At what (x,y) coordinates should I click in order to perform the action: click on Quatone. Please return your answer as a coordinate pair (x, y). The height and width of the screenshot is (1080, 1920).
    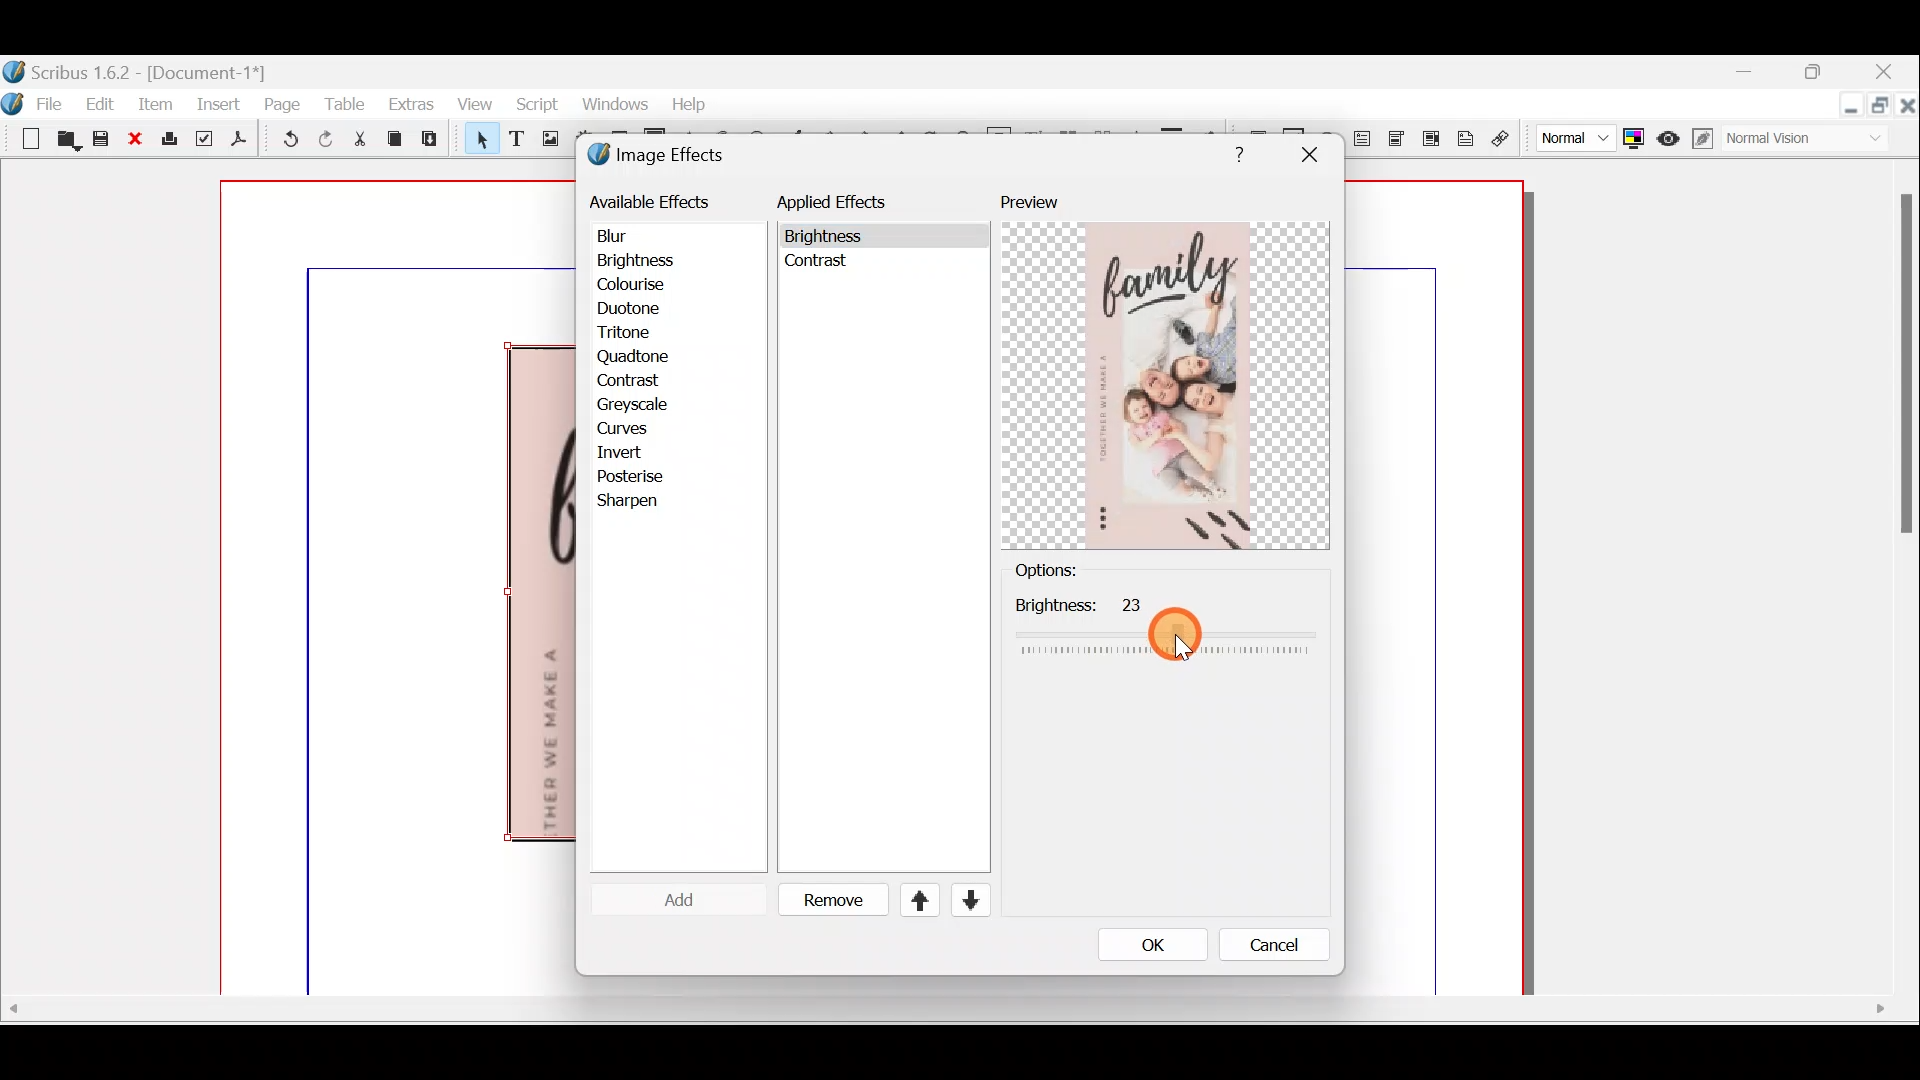
    Looking at the image, I should click on (633, 356).